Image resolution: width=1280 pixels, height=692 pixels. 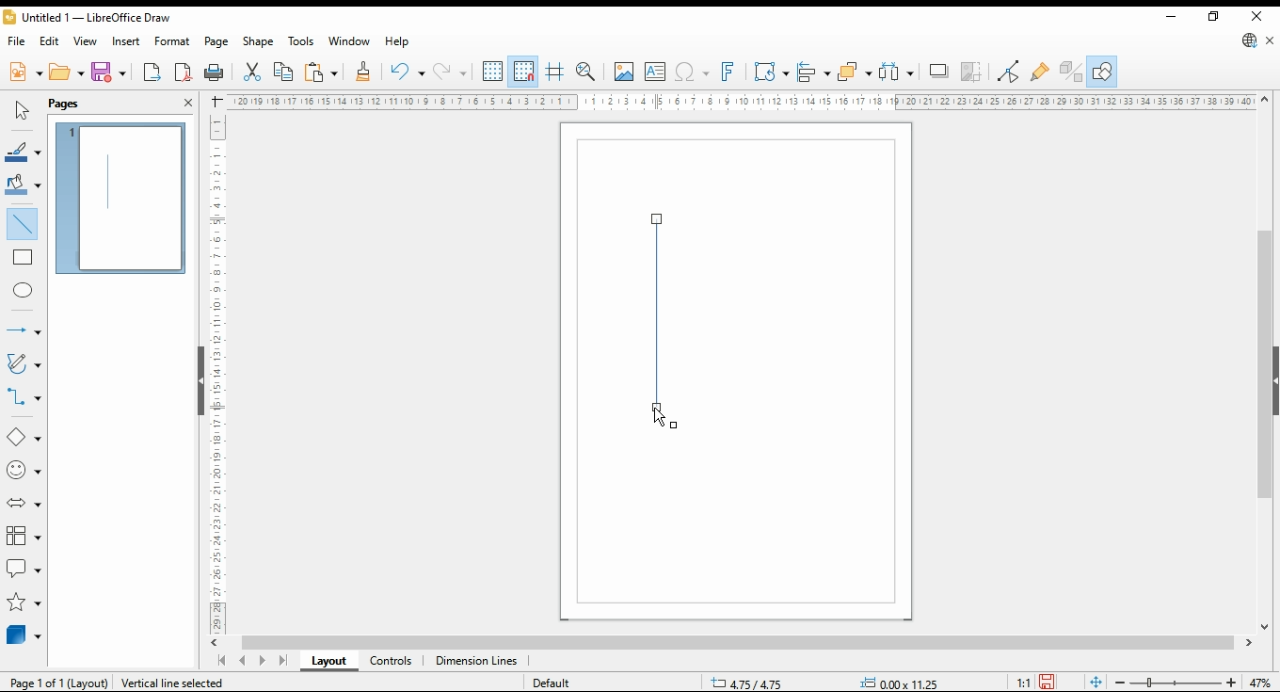 I want to click on curves and polygons, so click(x=25, y=363).